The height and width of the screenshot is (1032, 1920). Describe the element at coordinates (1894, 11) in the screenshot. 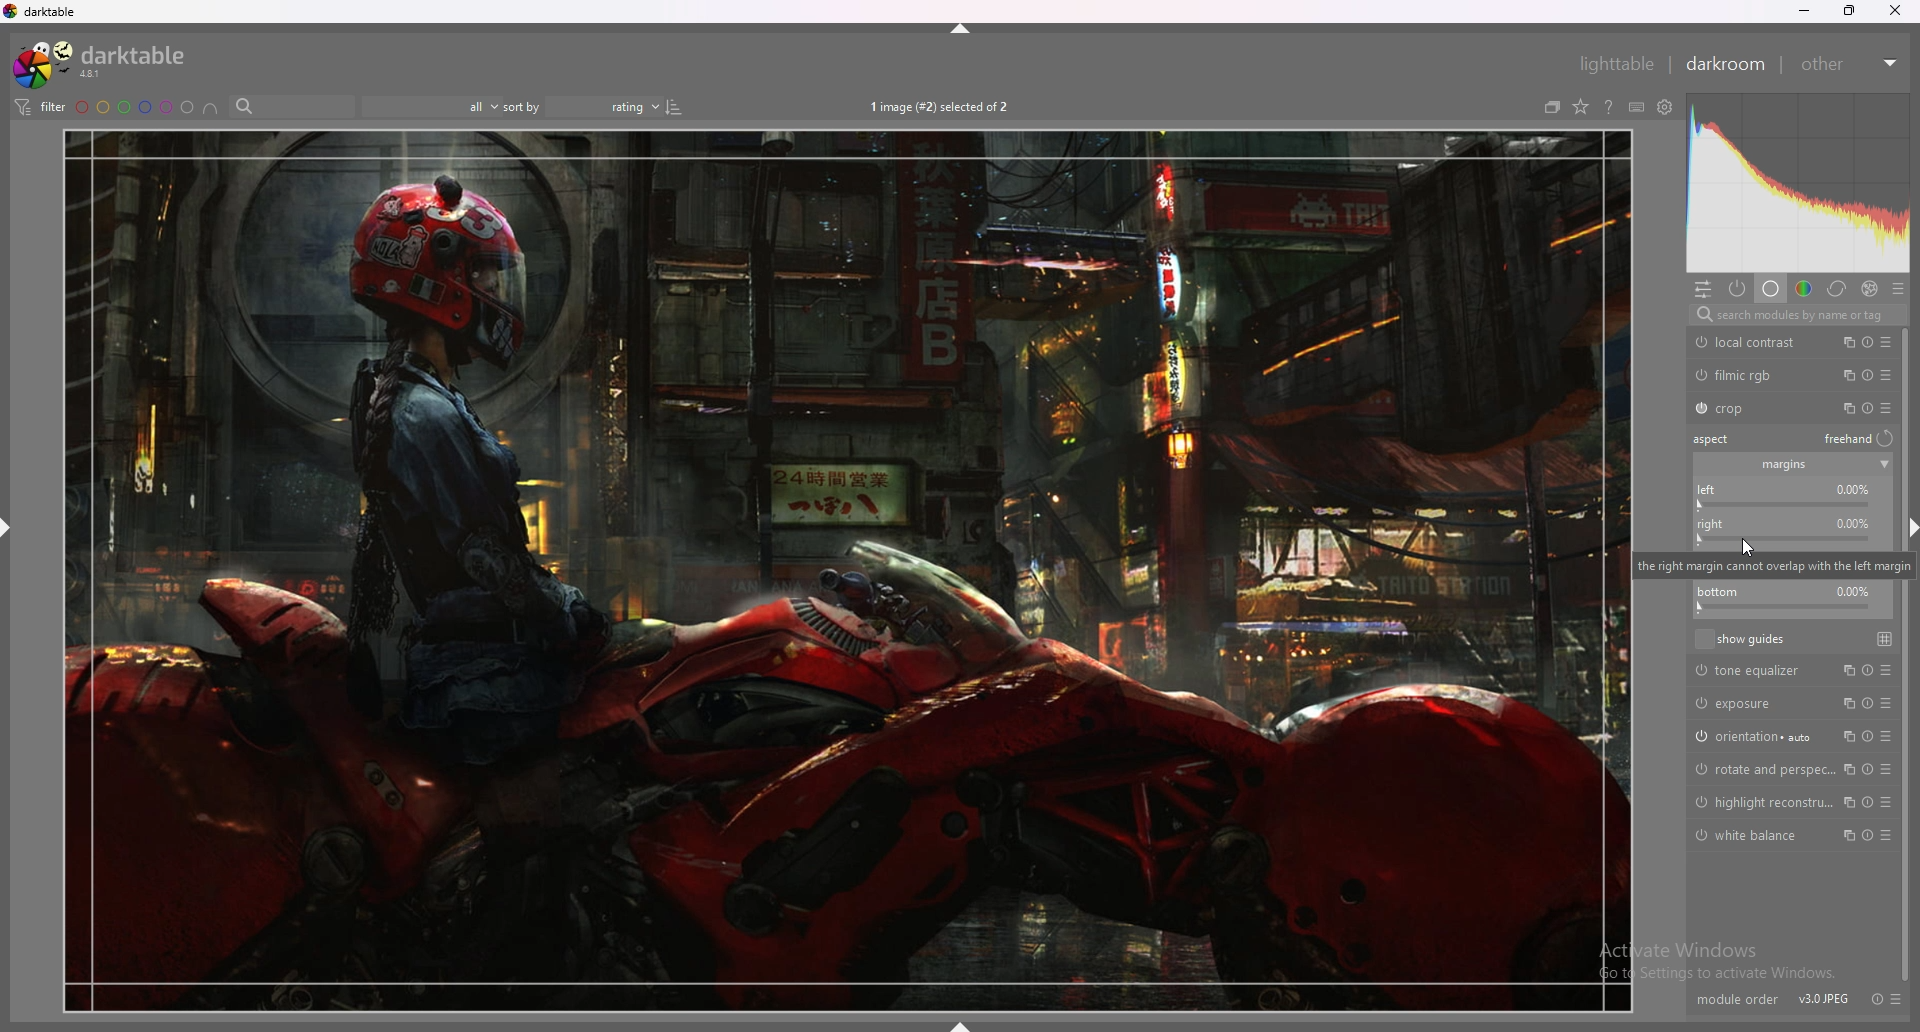

I see `close` at that location.